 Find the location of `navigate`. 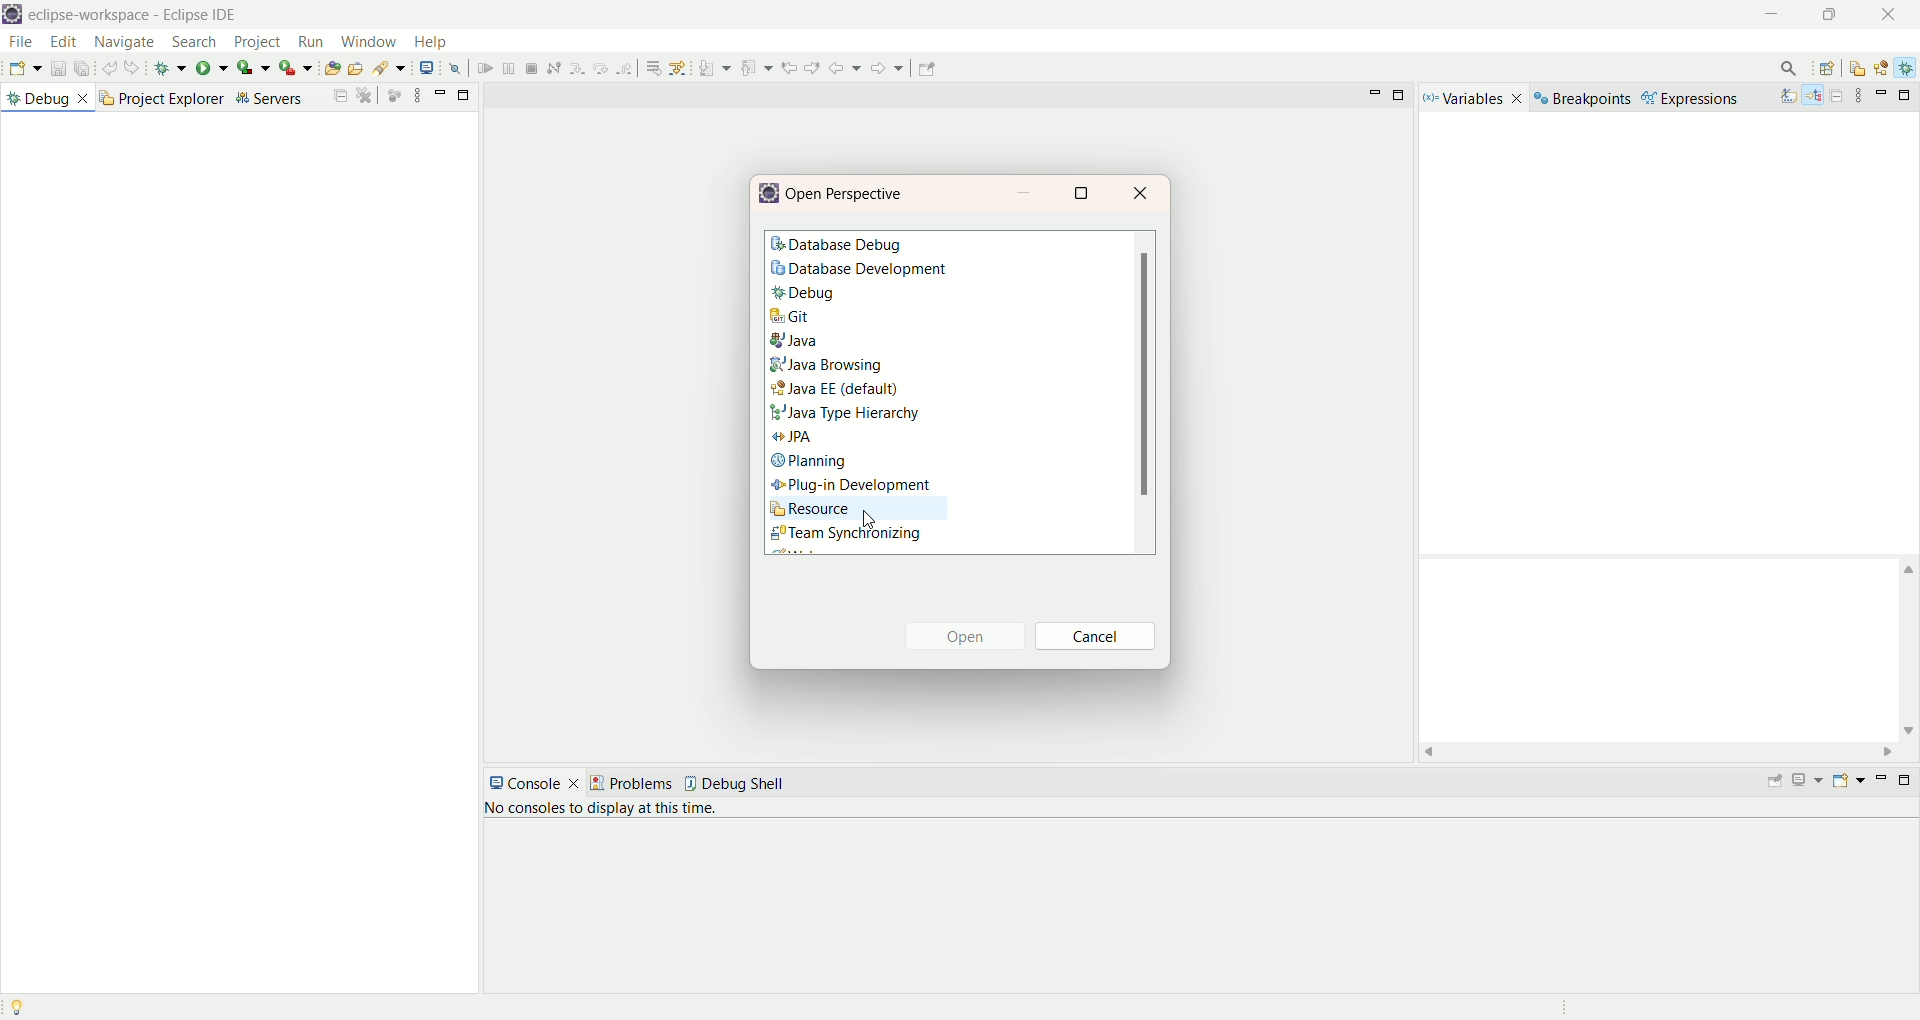

navigate is located at coordinates (127, 44).